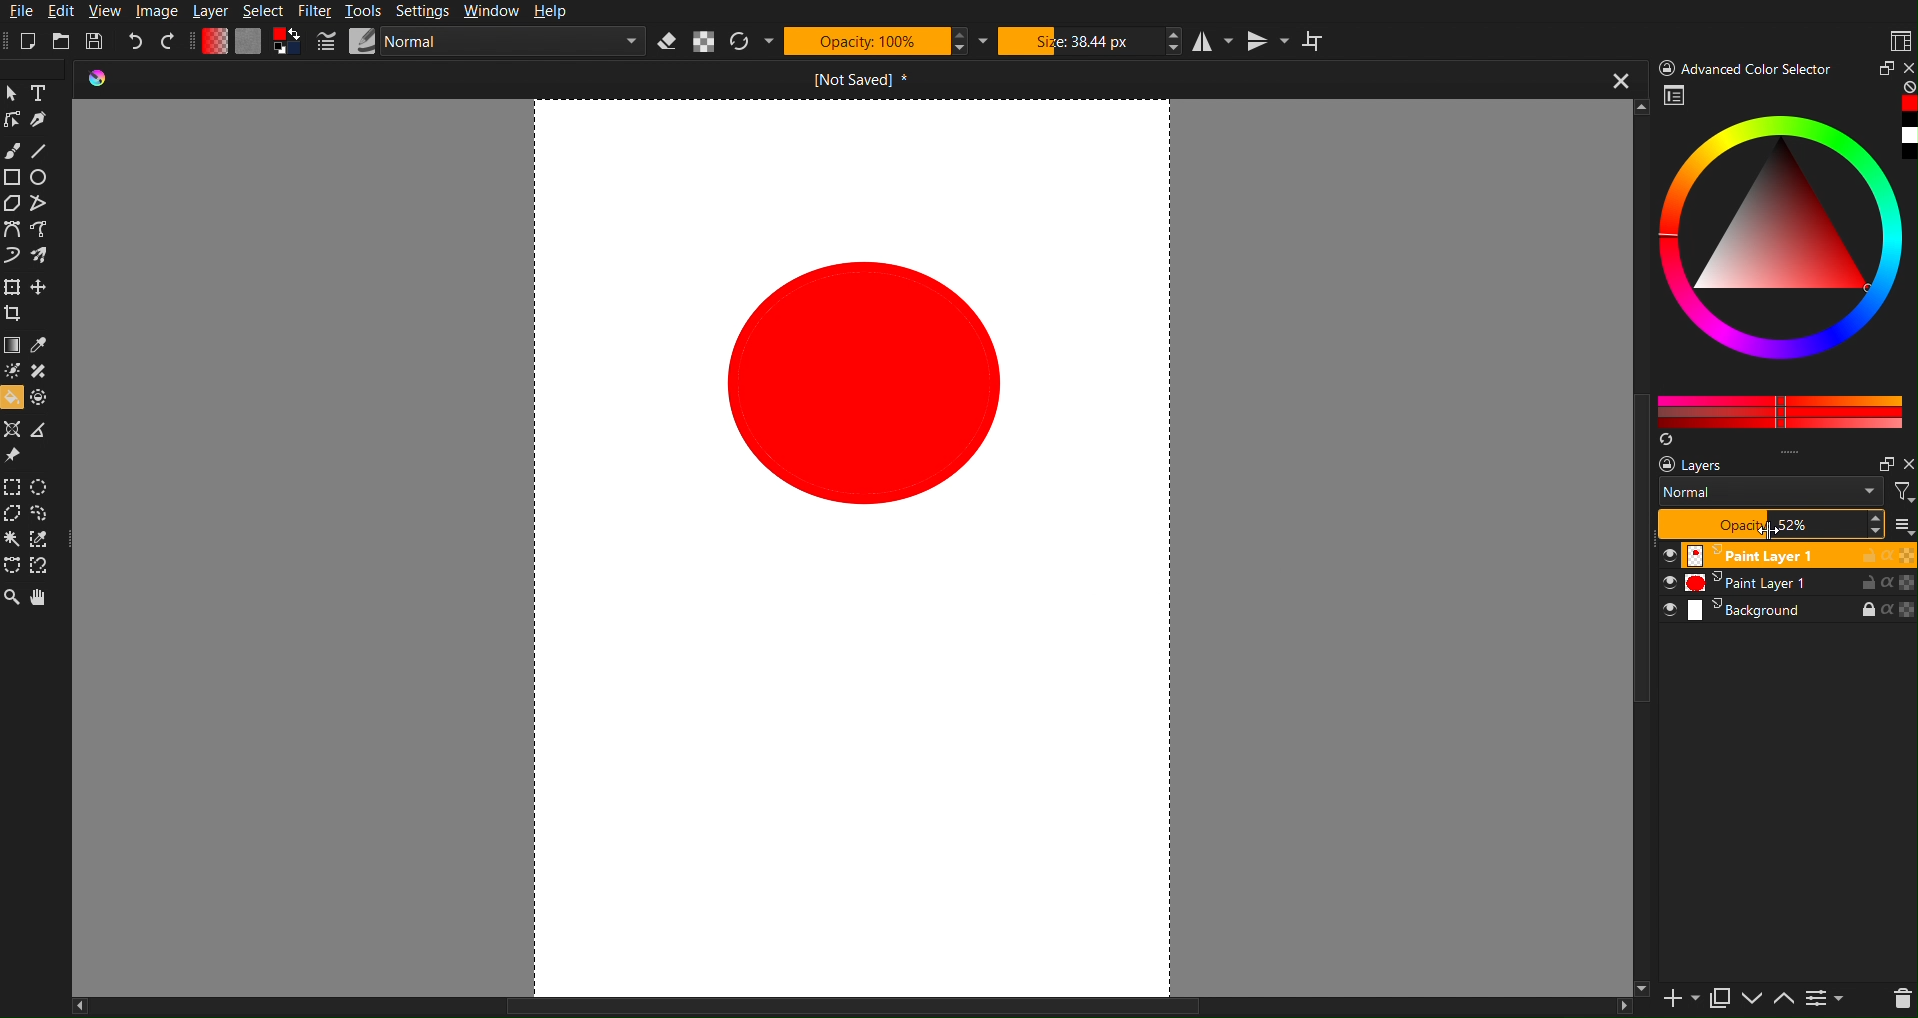 The image size is (1918, 1018). Describe the element at coordinates (1622, 85) in the screenshot. I see `close` at that location.